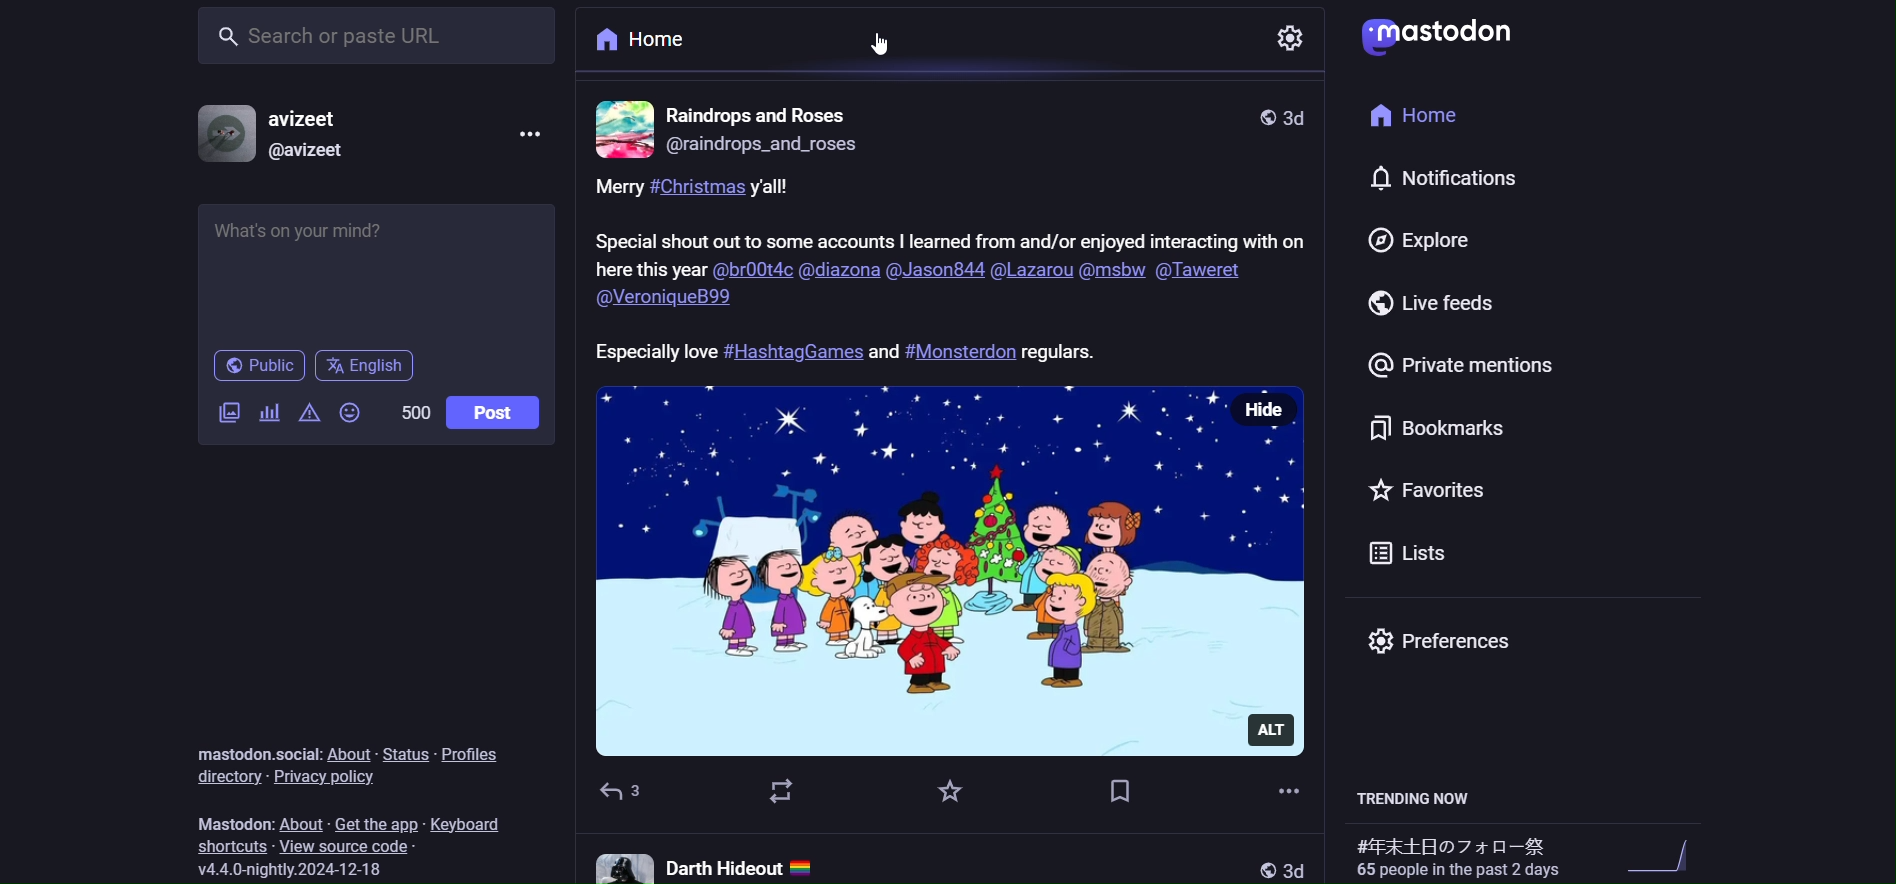 The image size is (1896, 884). What do you see at coordinates (1260, 117) in the screenshot?
I see `public` at bounding box center [1260, 117].